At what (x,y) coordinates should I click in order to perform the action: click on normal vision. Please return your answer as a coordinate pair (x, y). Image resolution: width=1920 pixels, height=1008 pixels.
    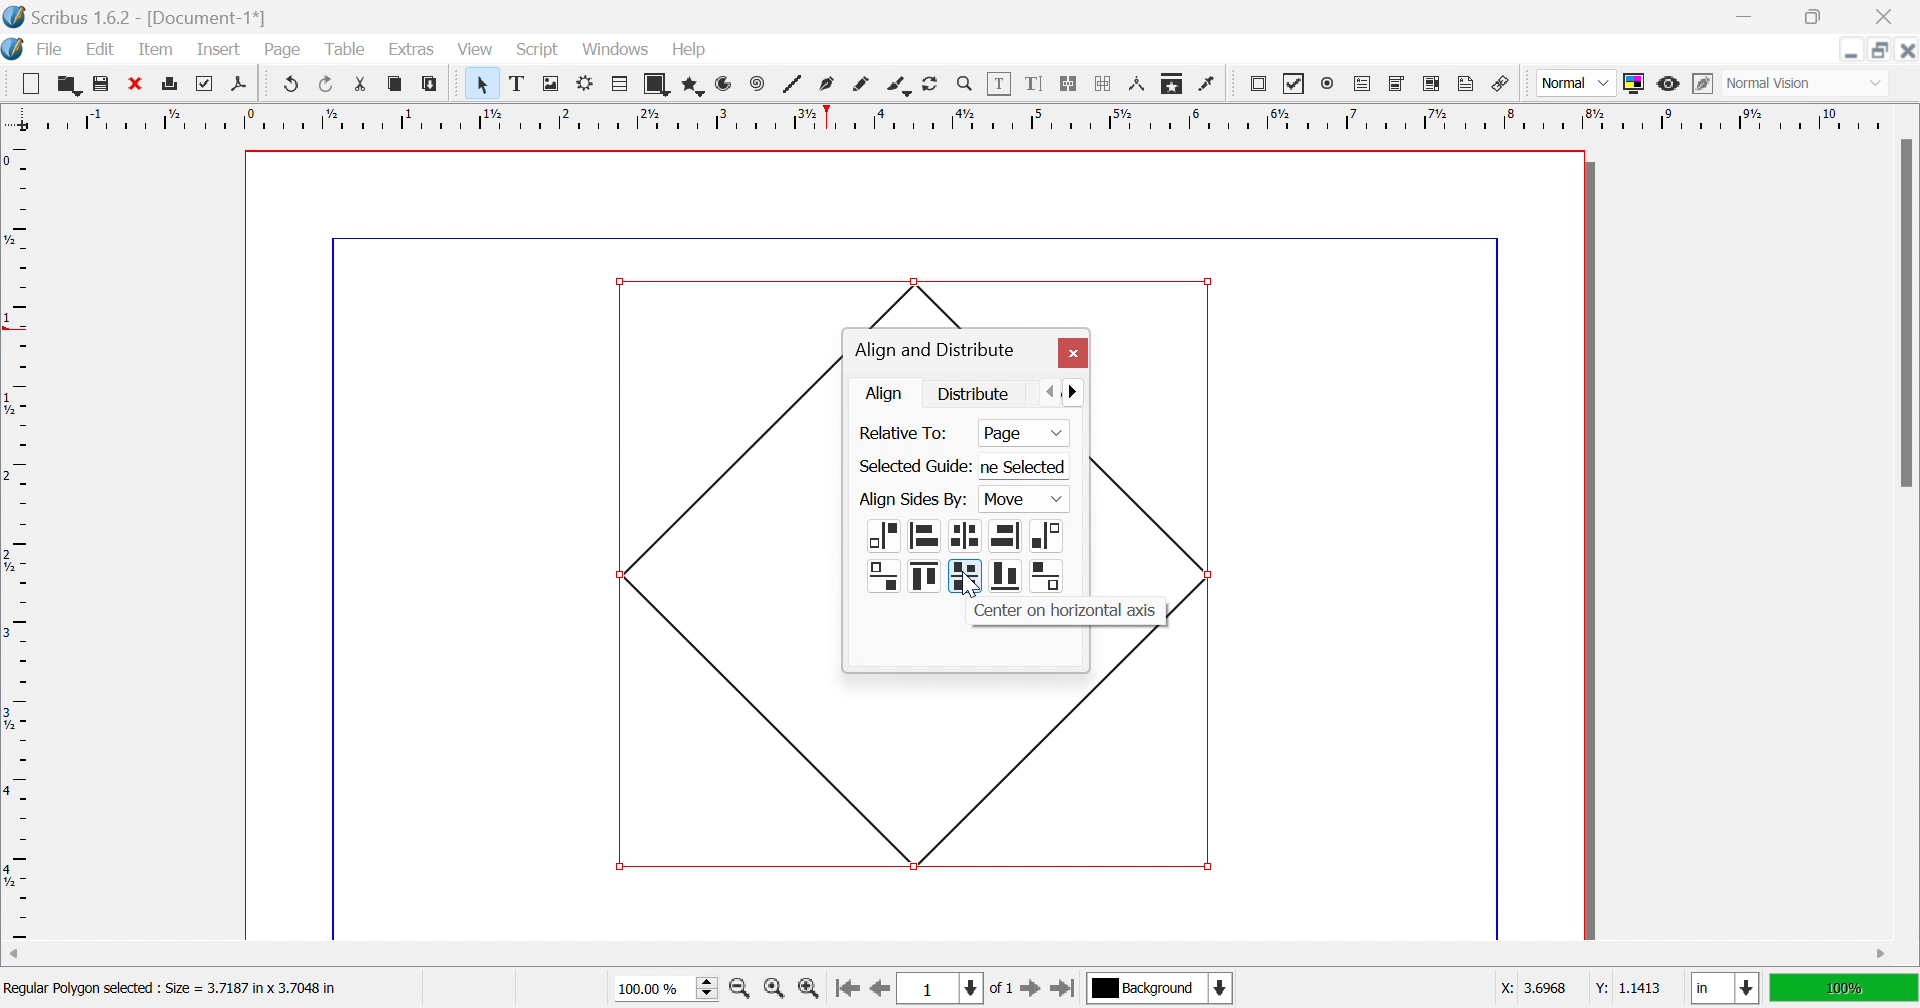
    Looking at the image, I should click on (1791, 84).